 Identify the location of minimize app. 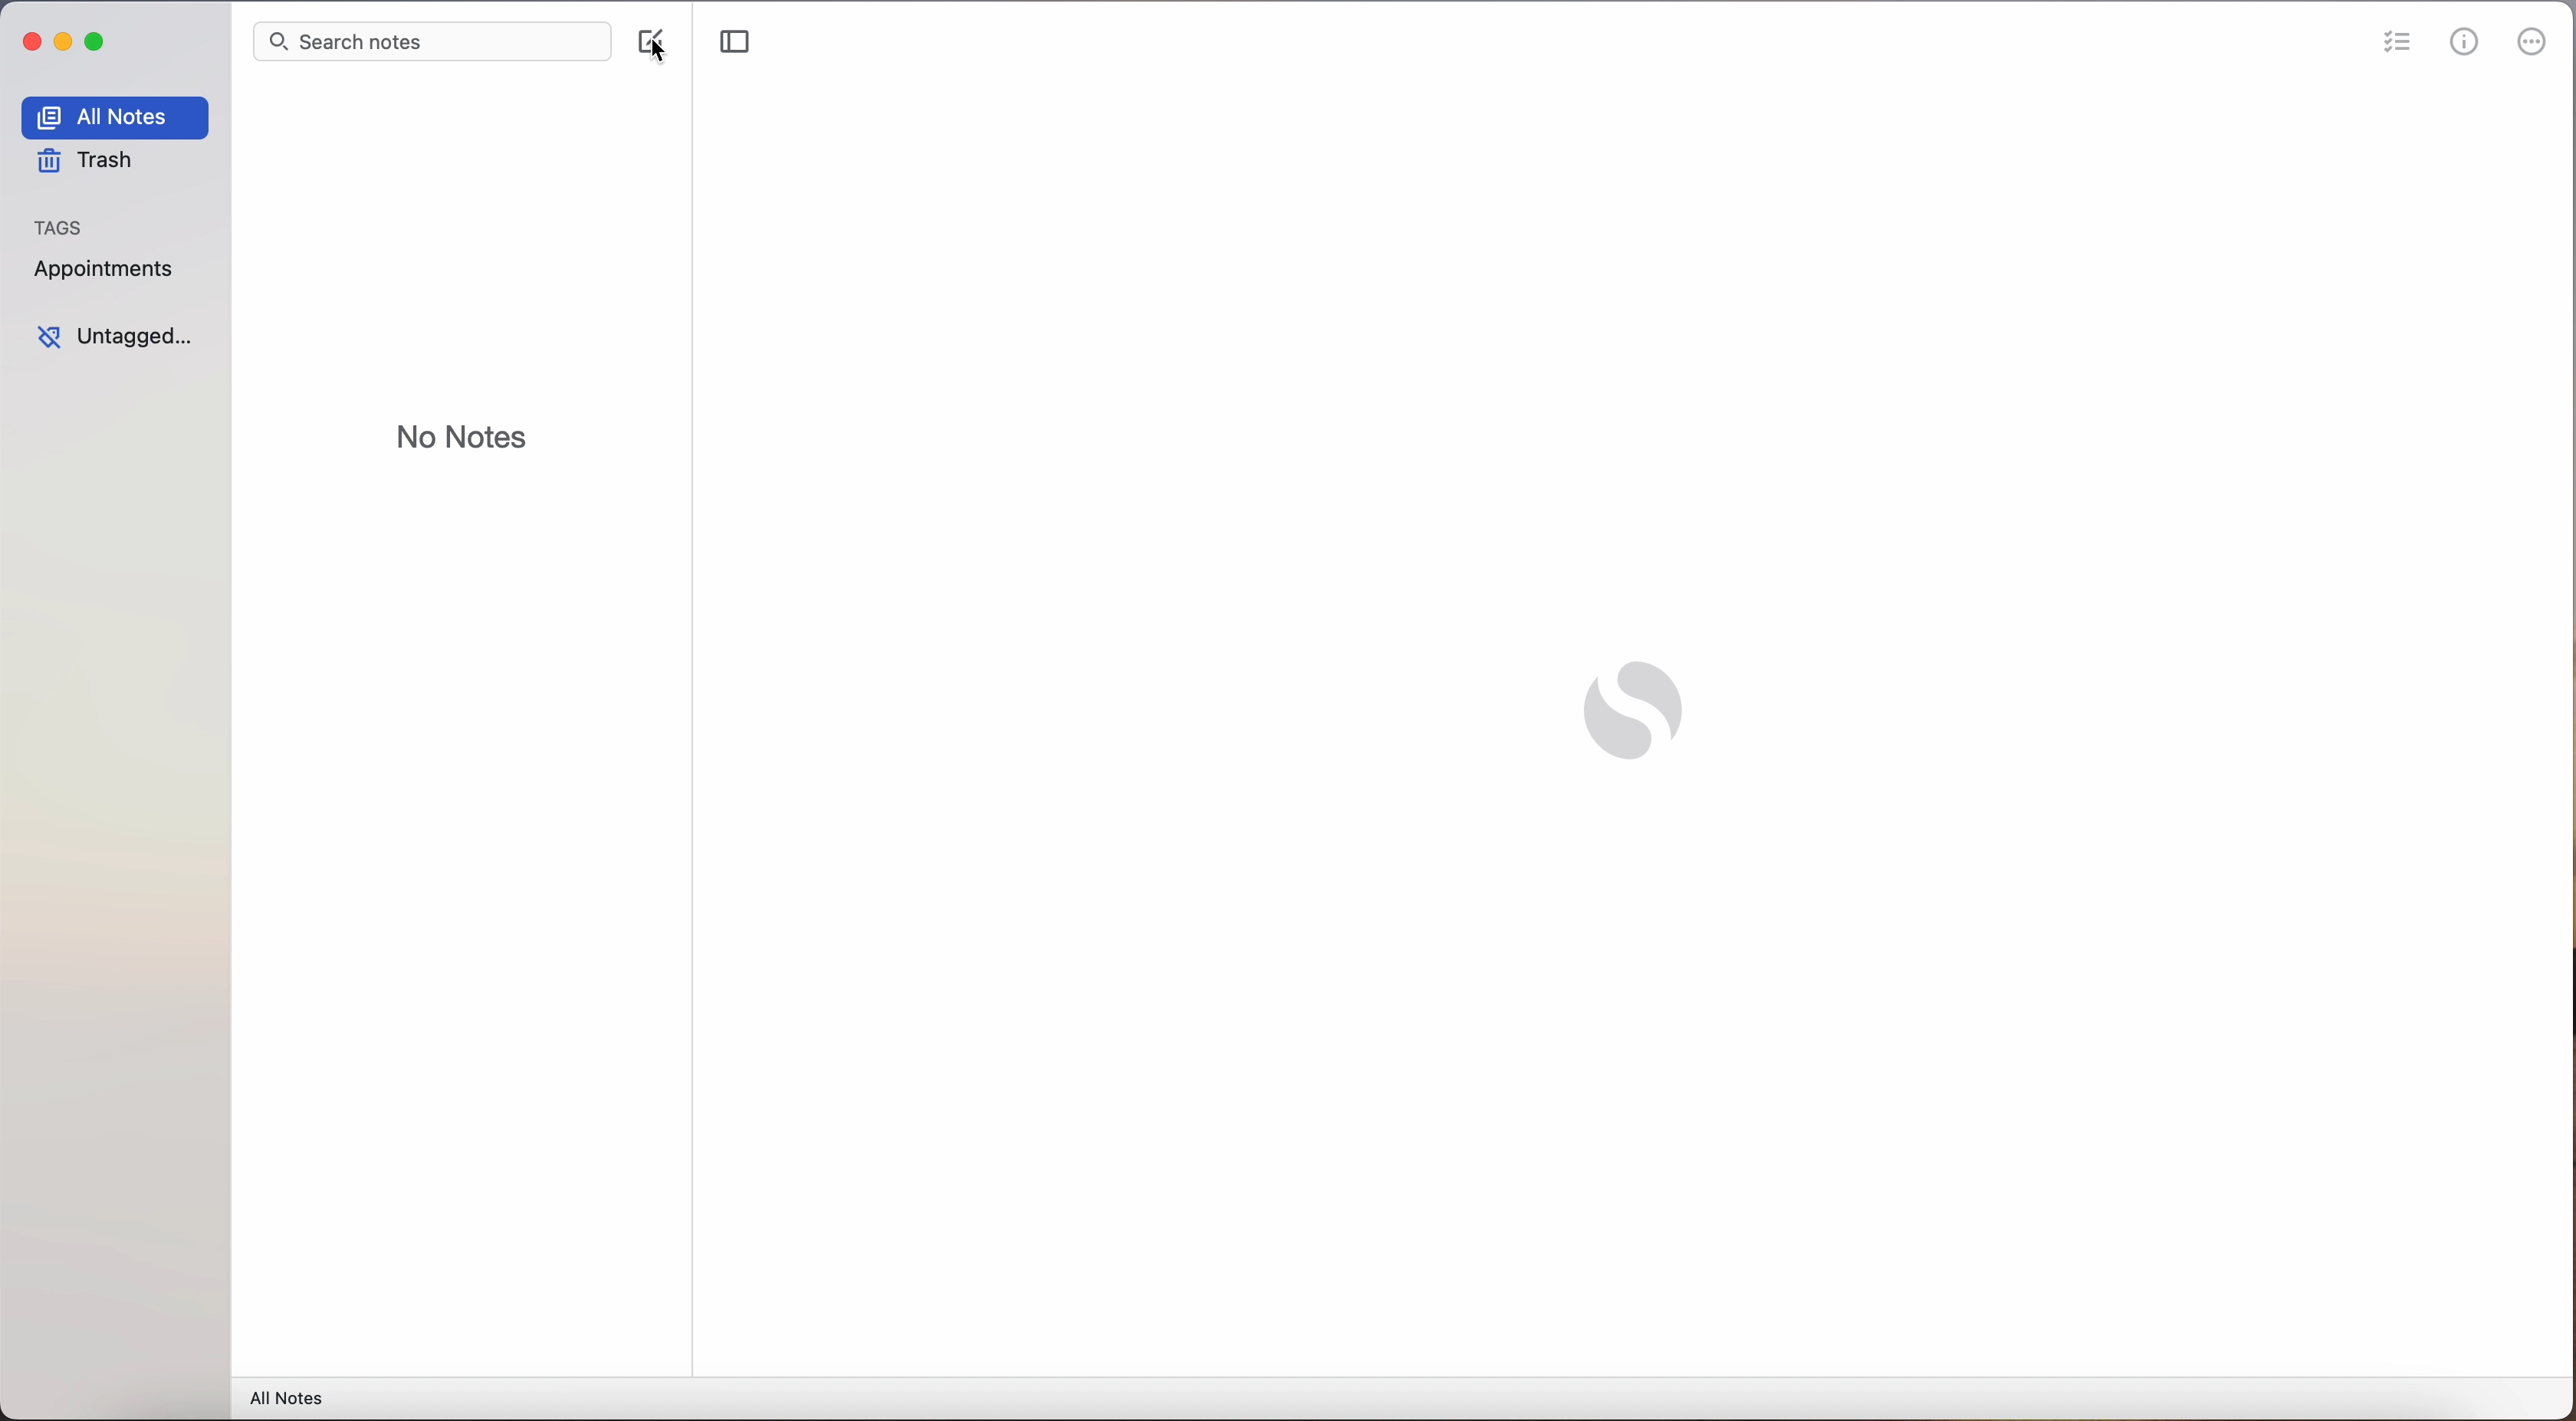
(66, 45).